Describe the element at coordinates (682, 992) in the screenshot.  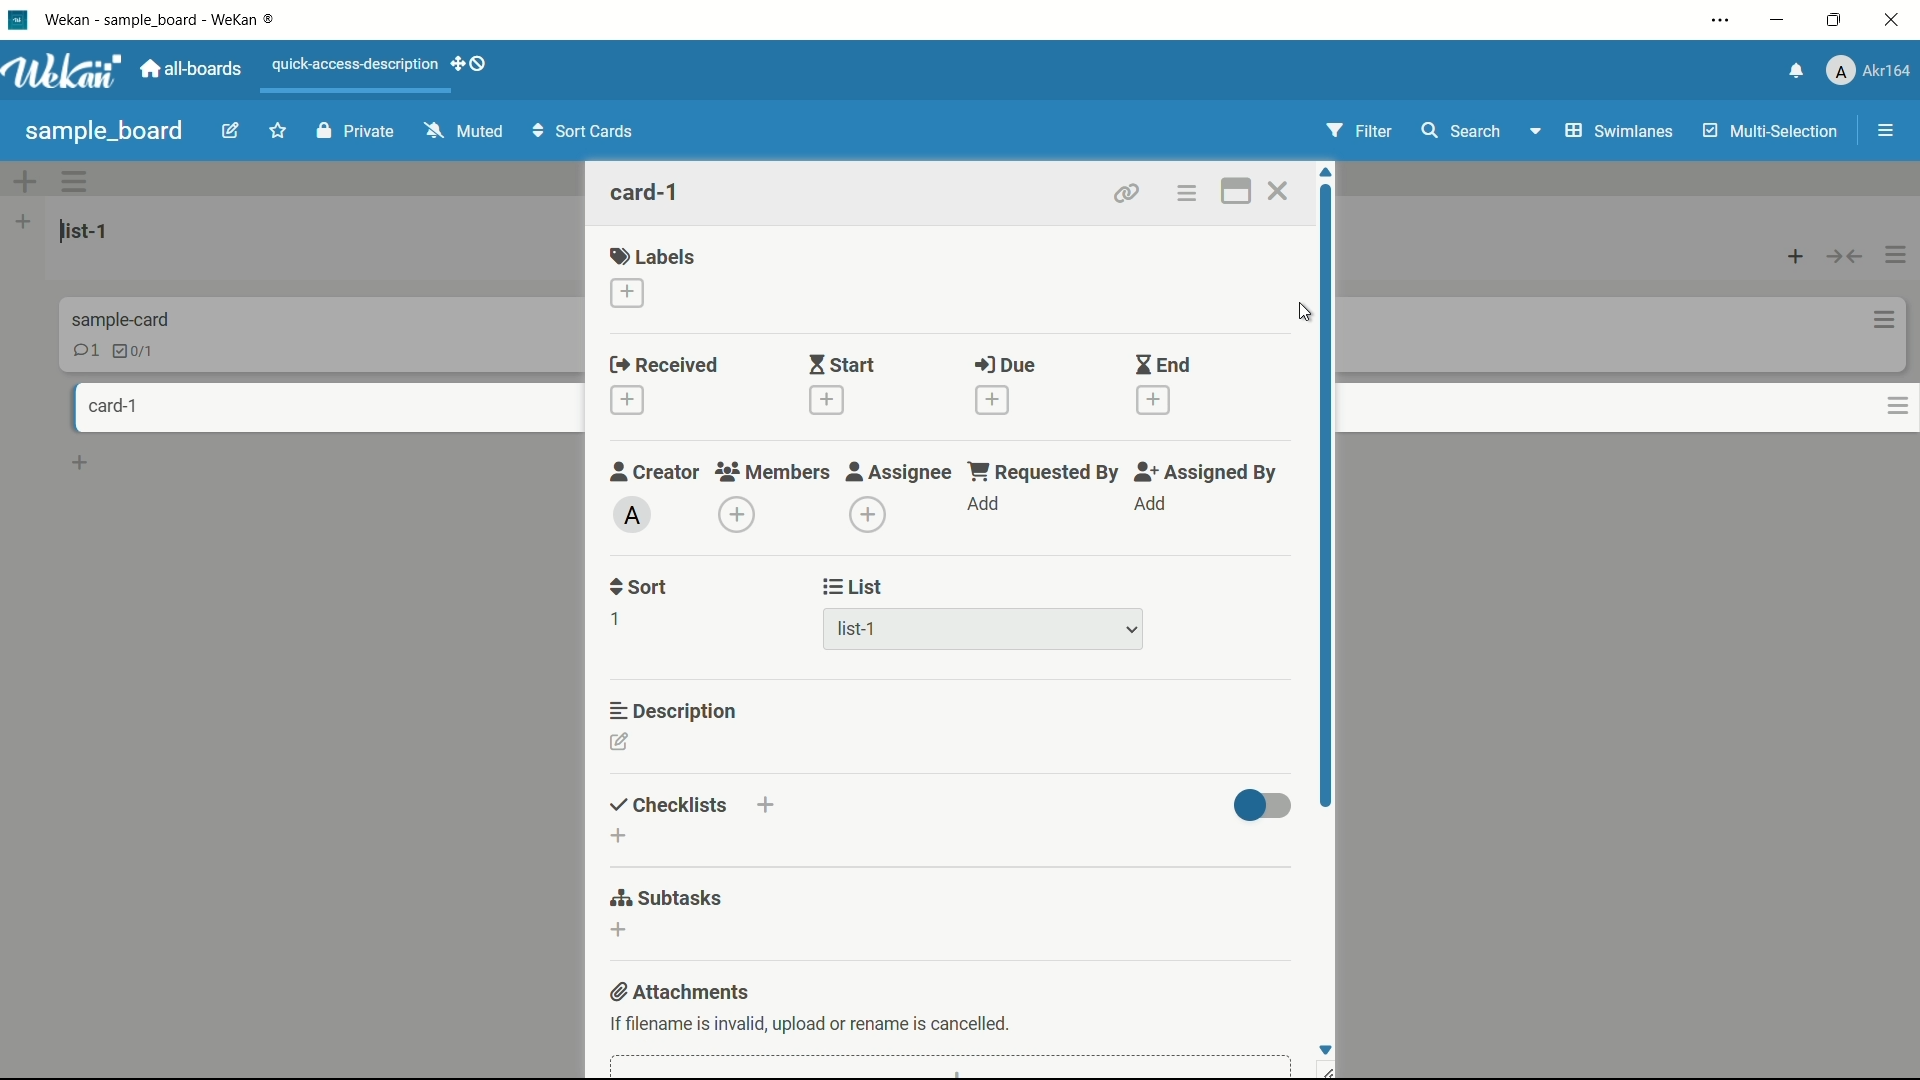
I see `attachments` at that location.